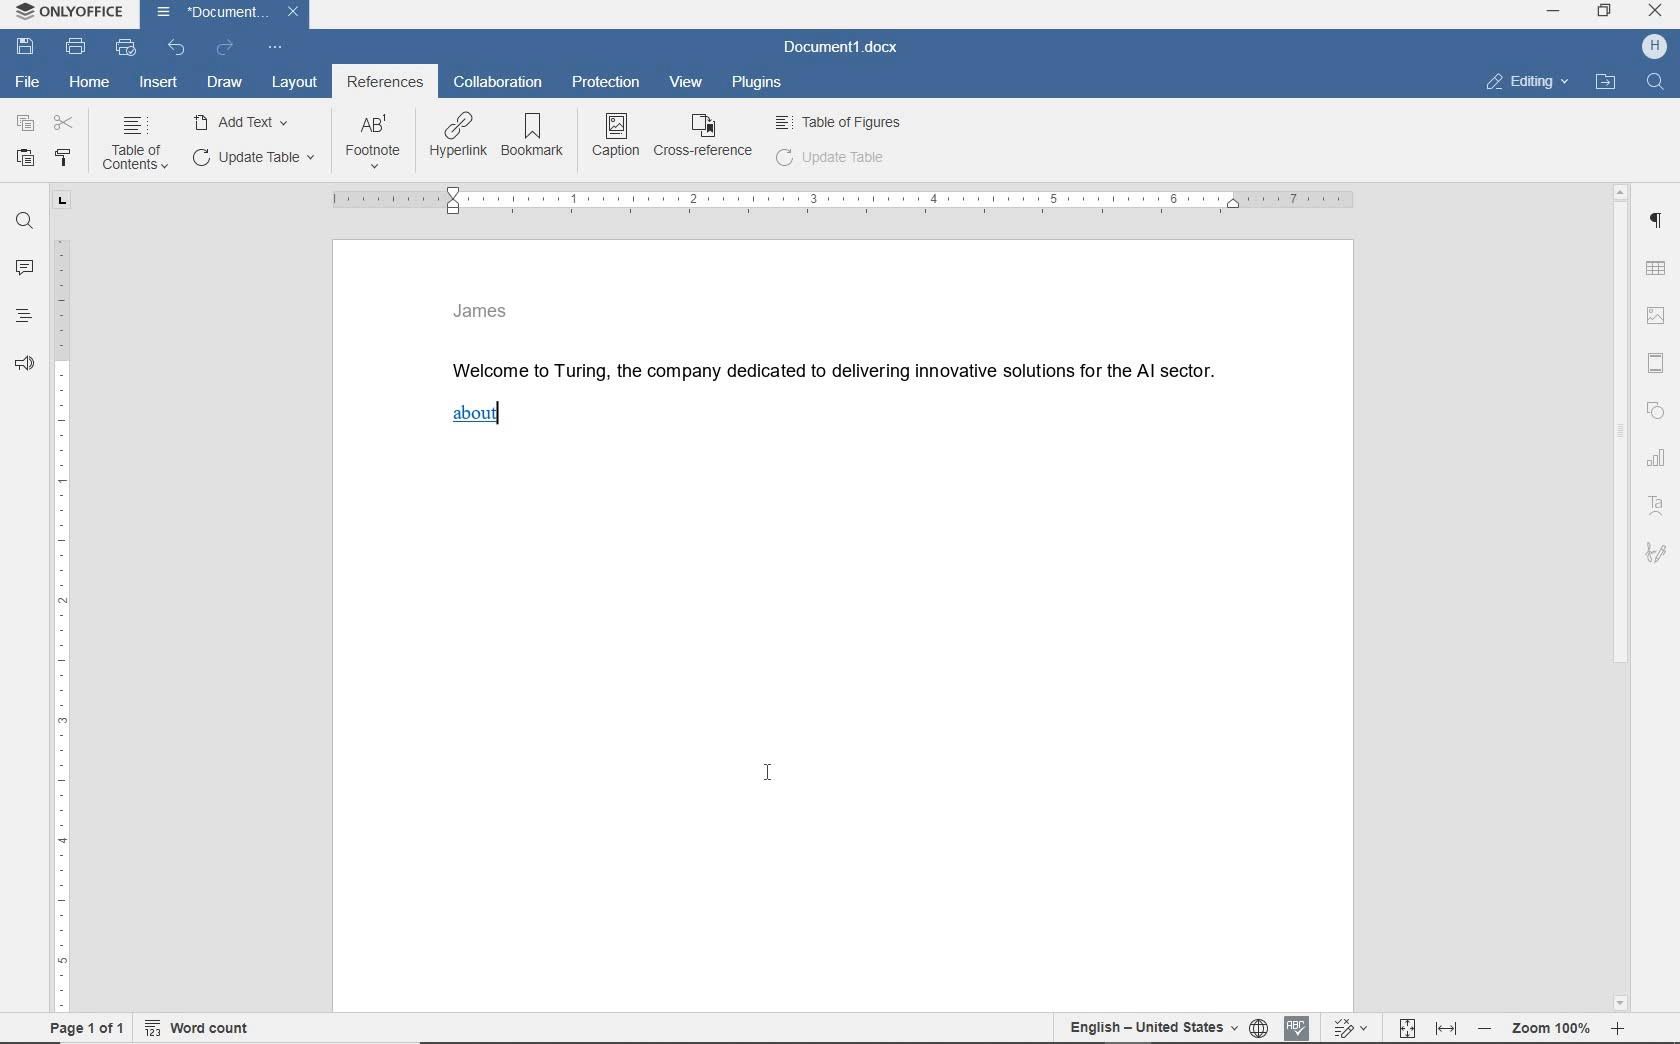 The image size is (1680, 1044). Describe the element at coordinates (617, 135) in the screenshot. I see `CAPTION` at that location.